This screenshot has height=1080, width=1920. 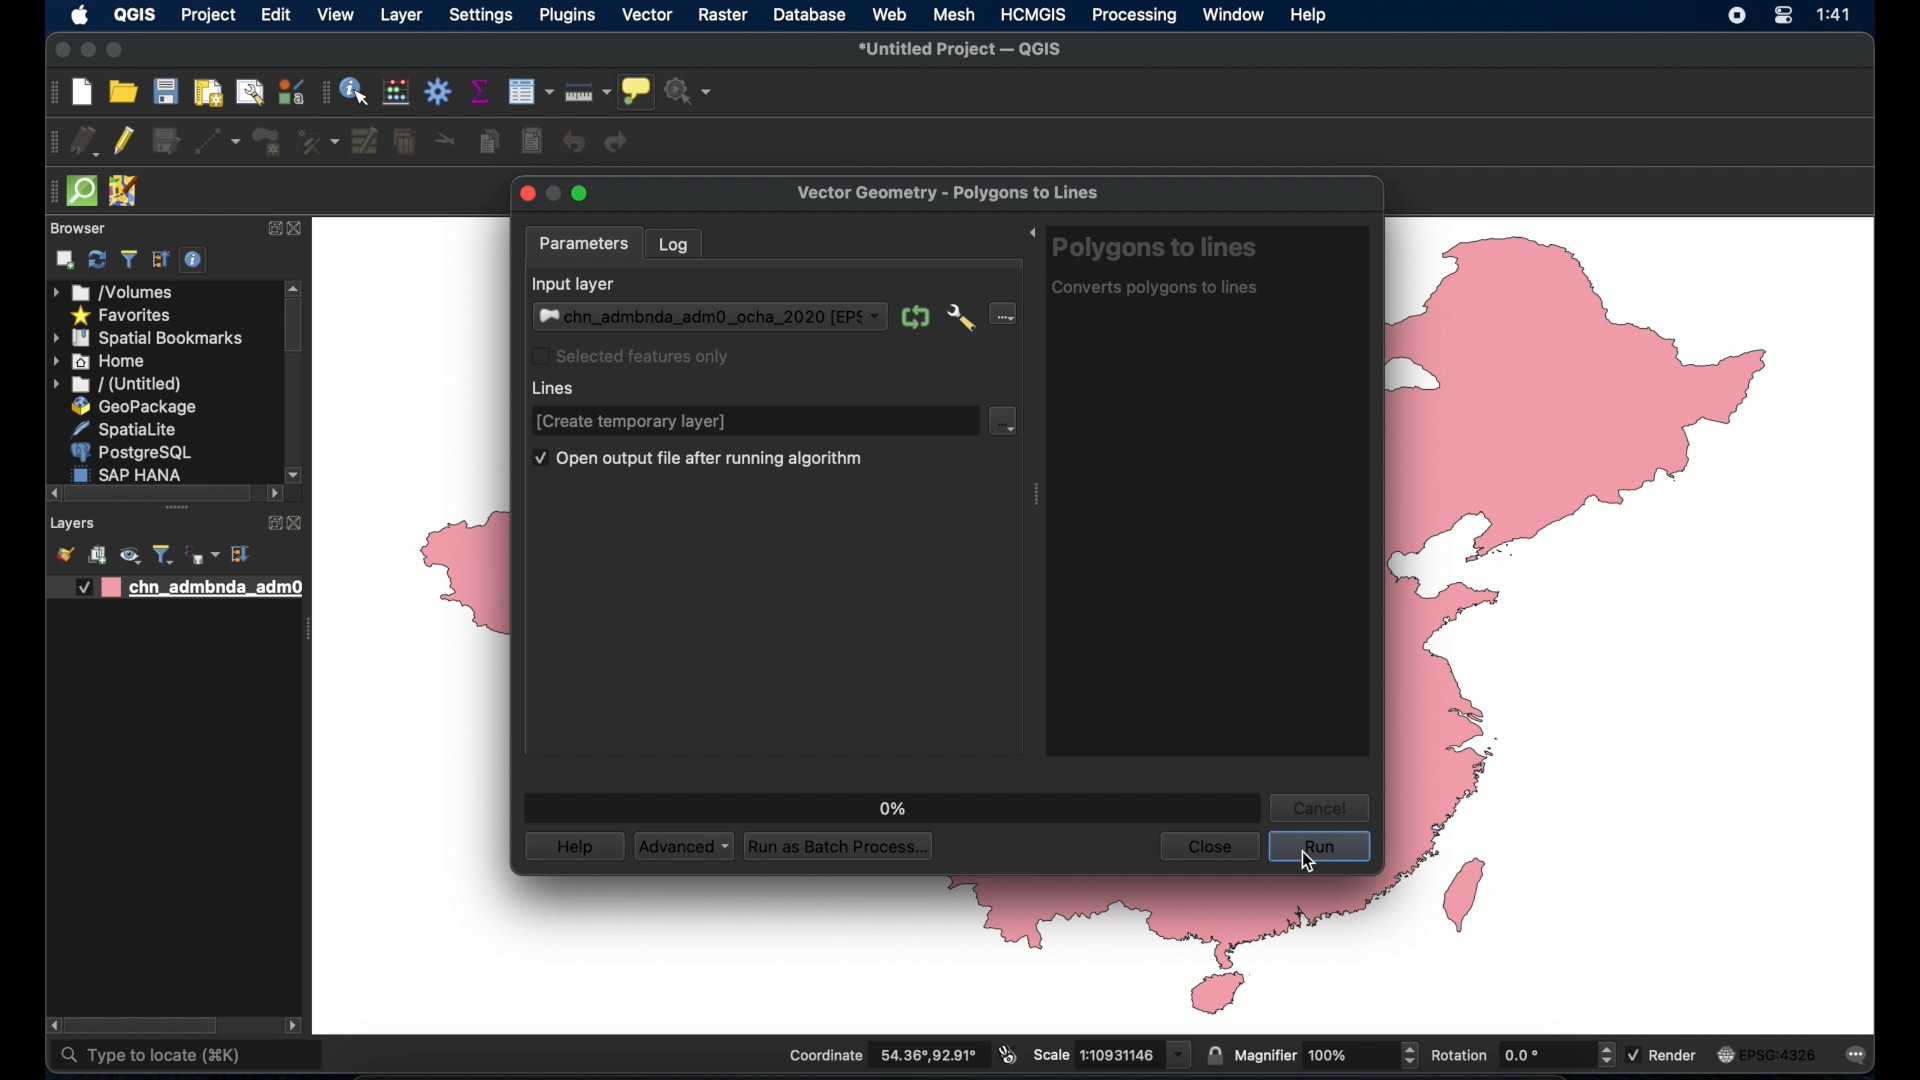 I want to click on delete selected, so click(x=404, y=142).